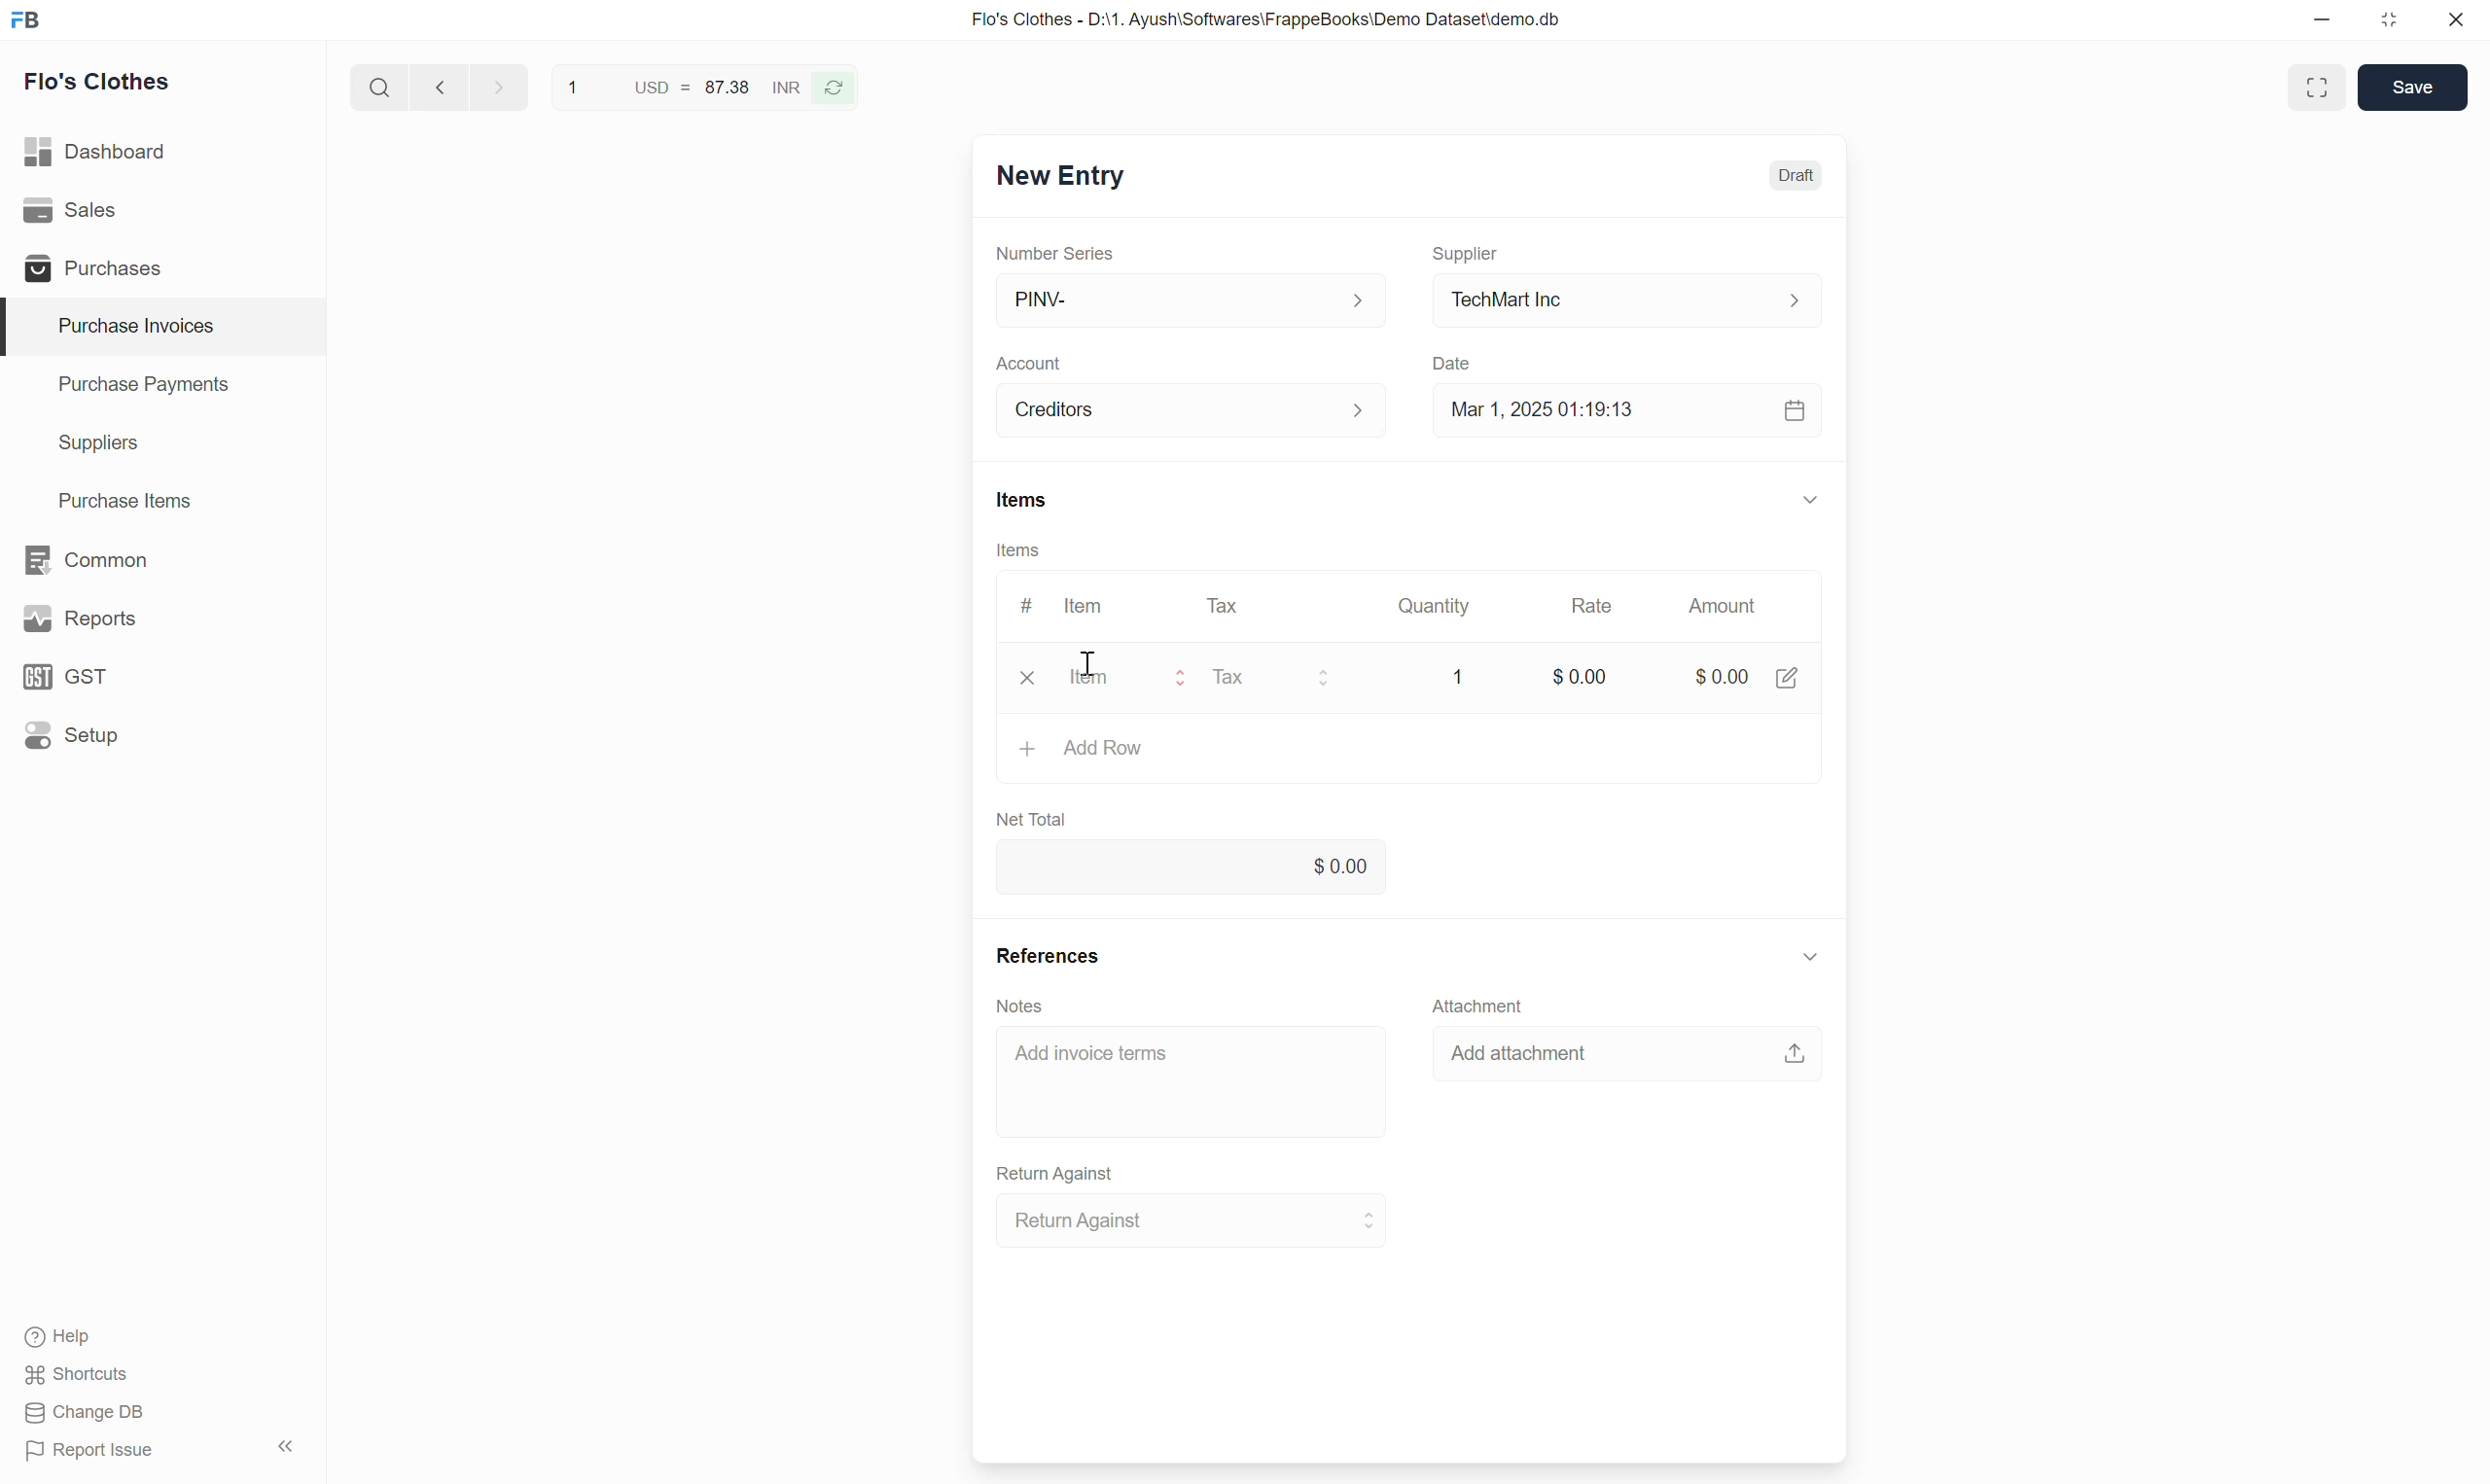  I want to click on Purchase Items, so click(114, 497).